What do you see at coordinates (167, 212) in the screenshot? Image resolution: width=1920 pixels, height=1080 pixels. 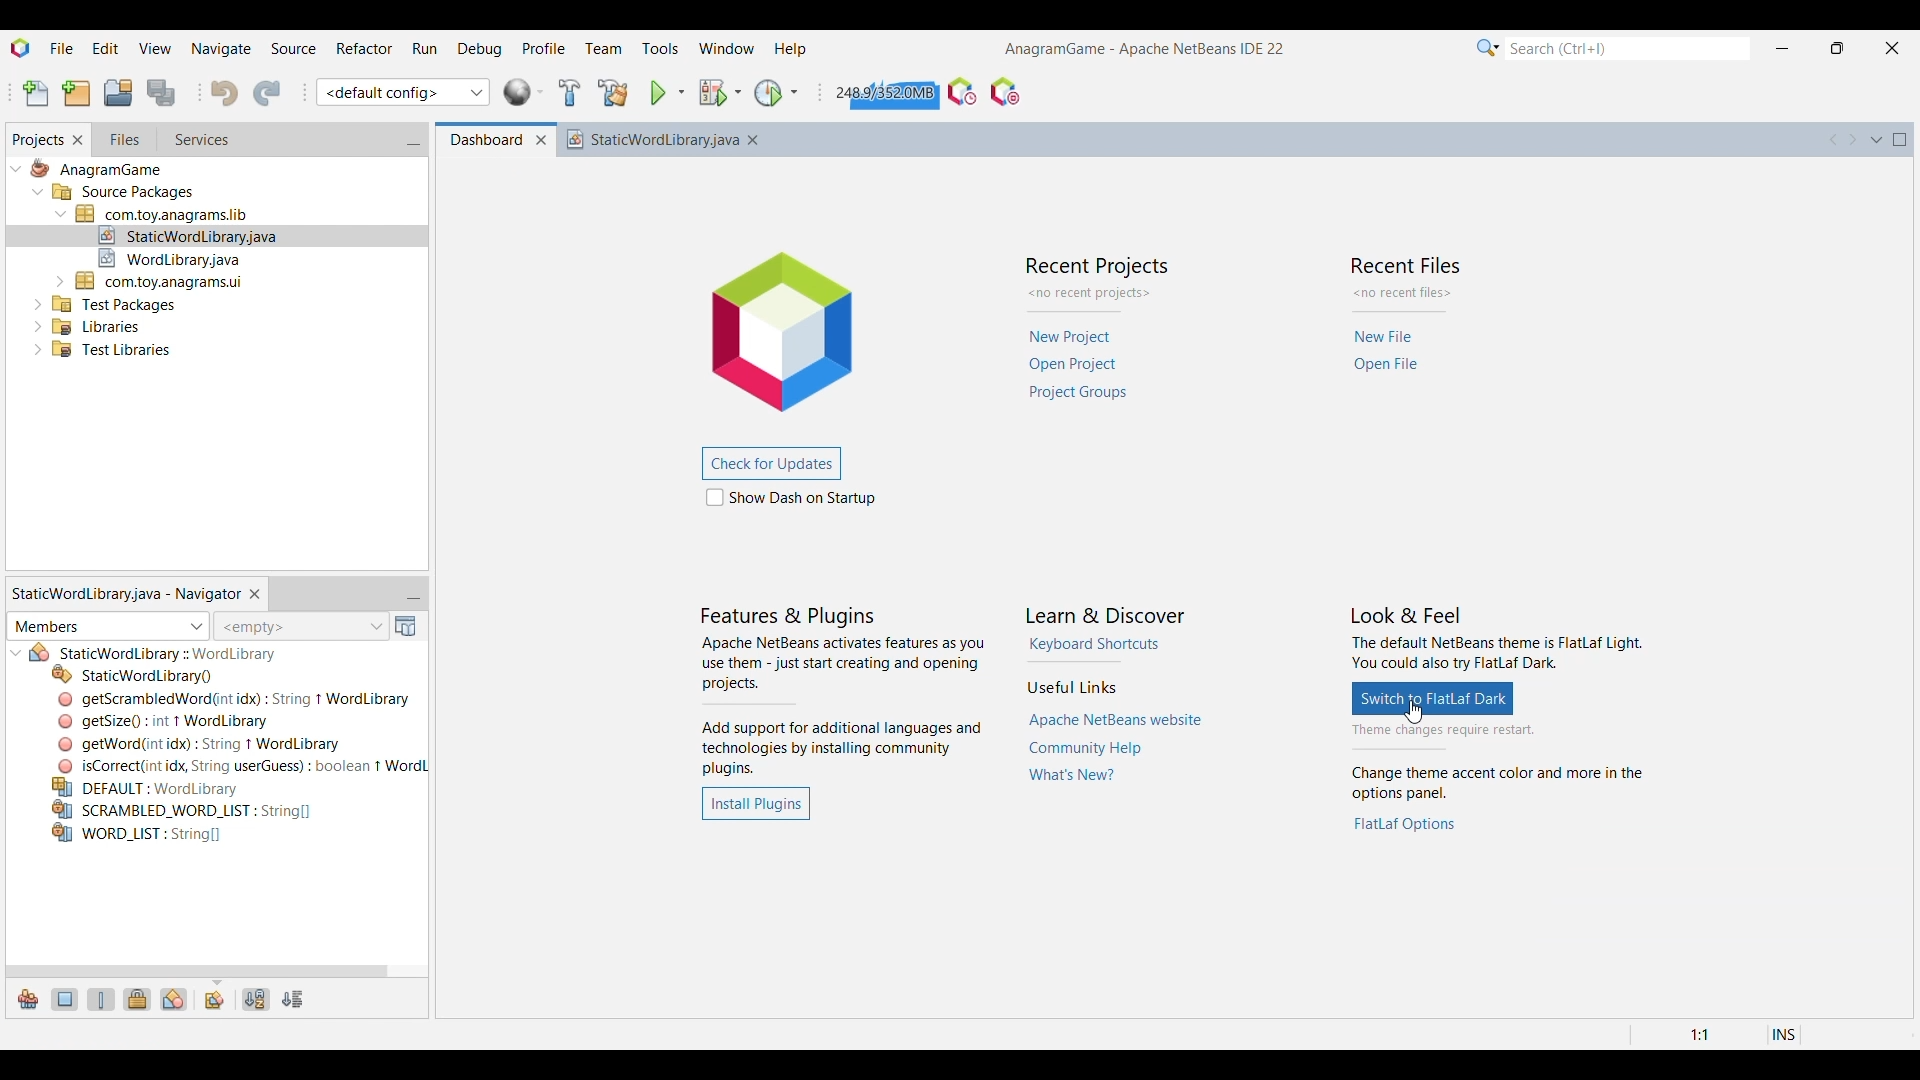 I see `` at bounding box center [167, 212].